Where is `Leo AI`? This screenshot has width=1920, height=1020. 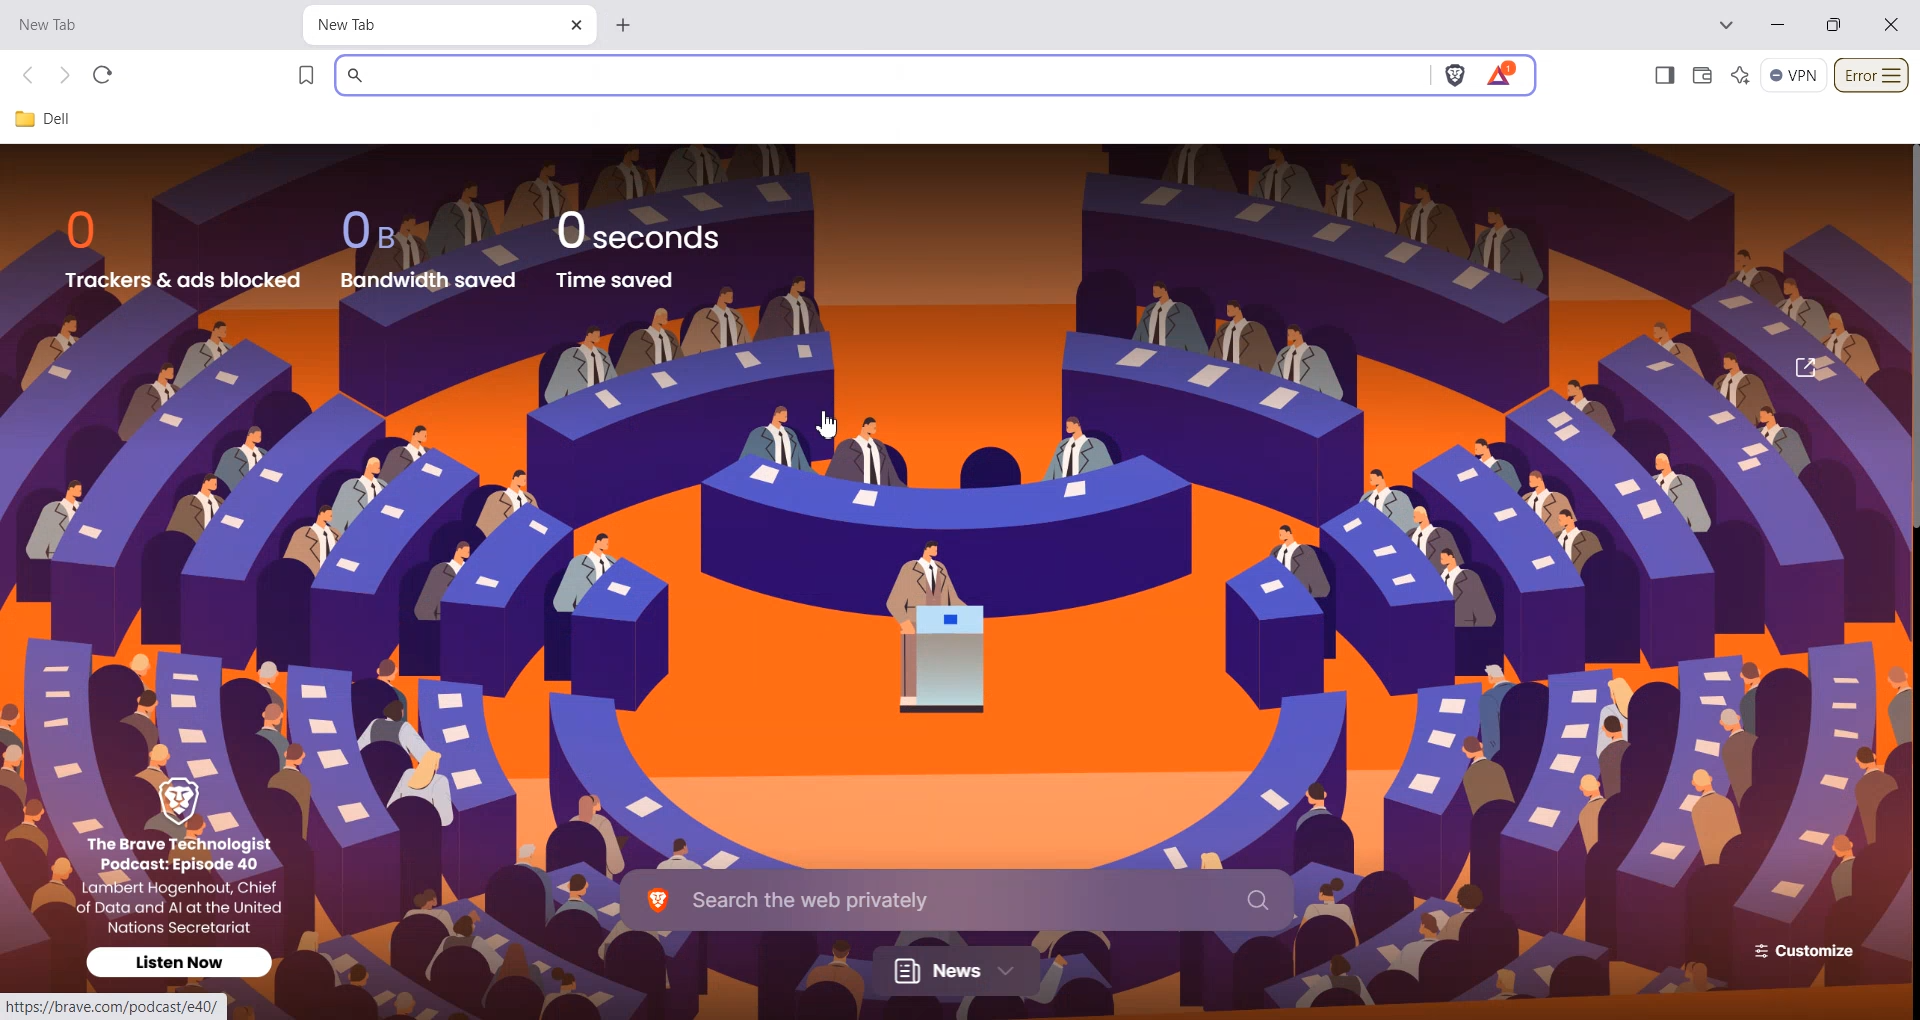 Leo AI is located at coordinates (1741, 76).